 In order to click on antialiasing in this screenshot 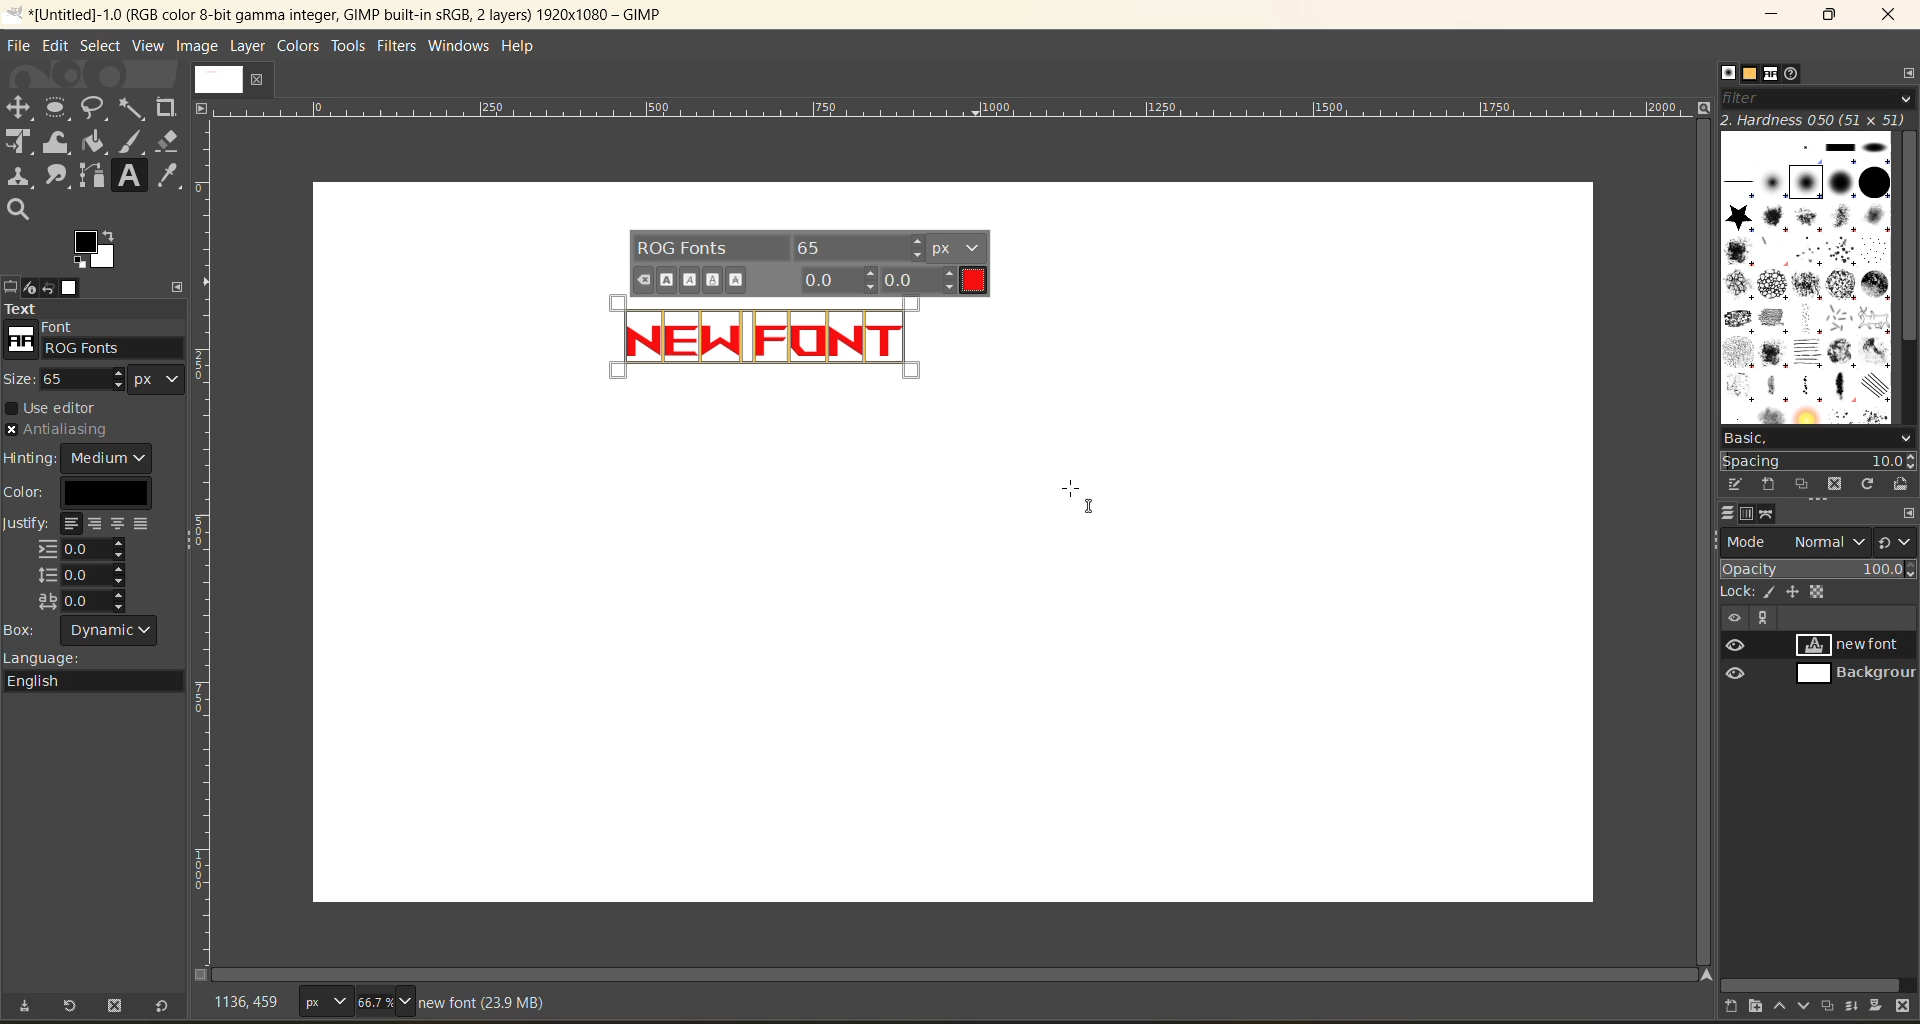, I will do `click(58, 431)`.